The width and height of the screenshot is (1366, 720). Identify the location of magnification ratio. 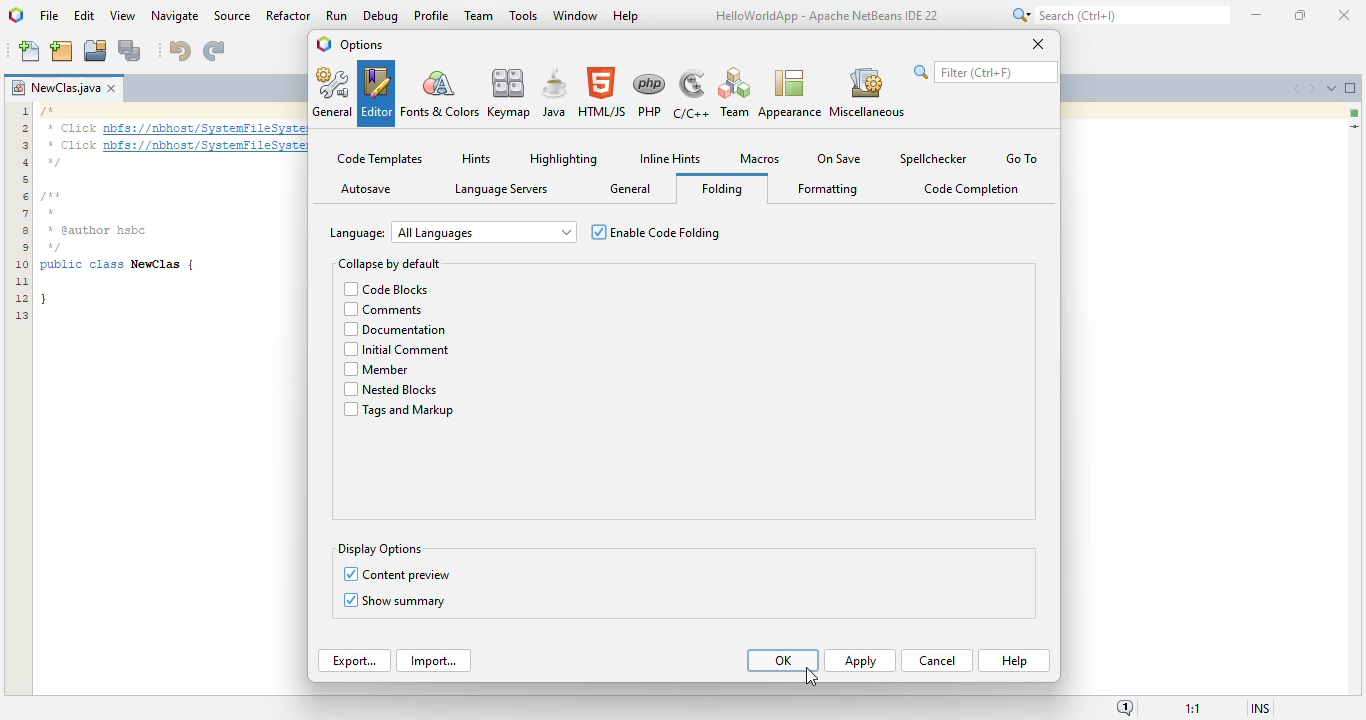
(1193, 709).